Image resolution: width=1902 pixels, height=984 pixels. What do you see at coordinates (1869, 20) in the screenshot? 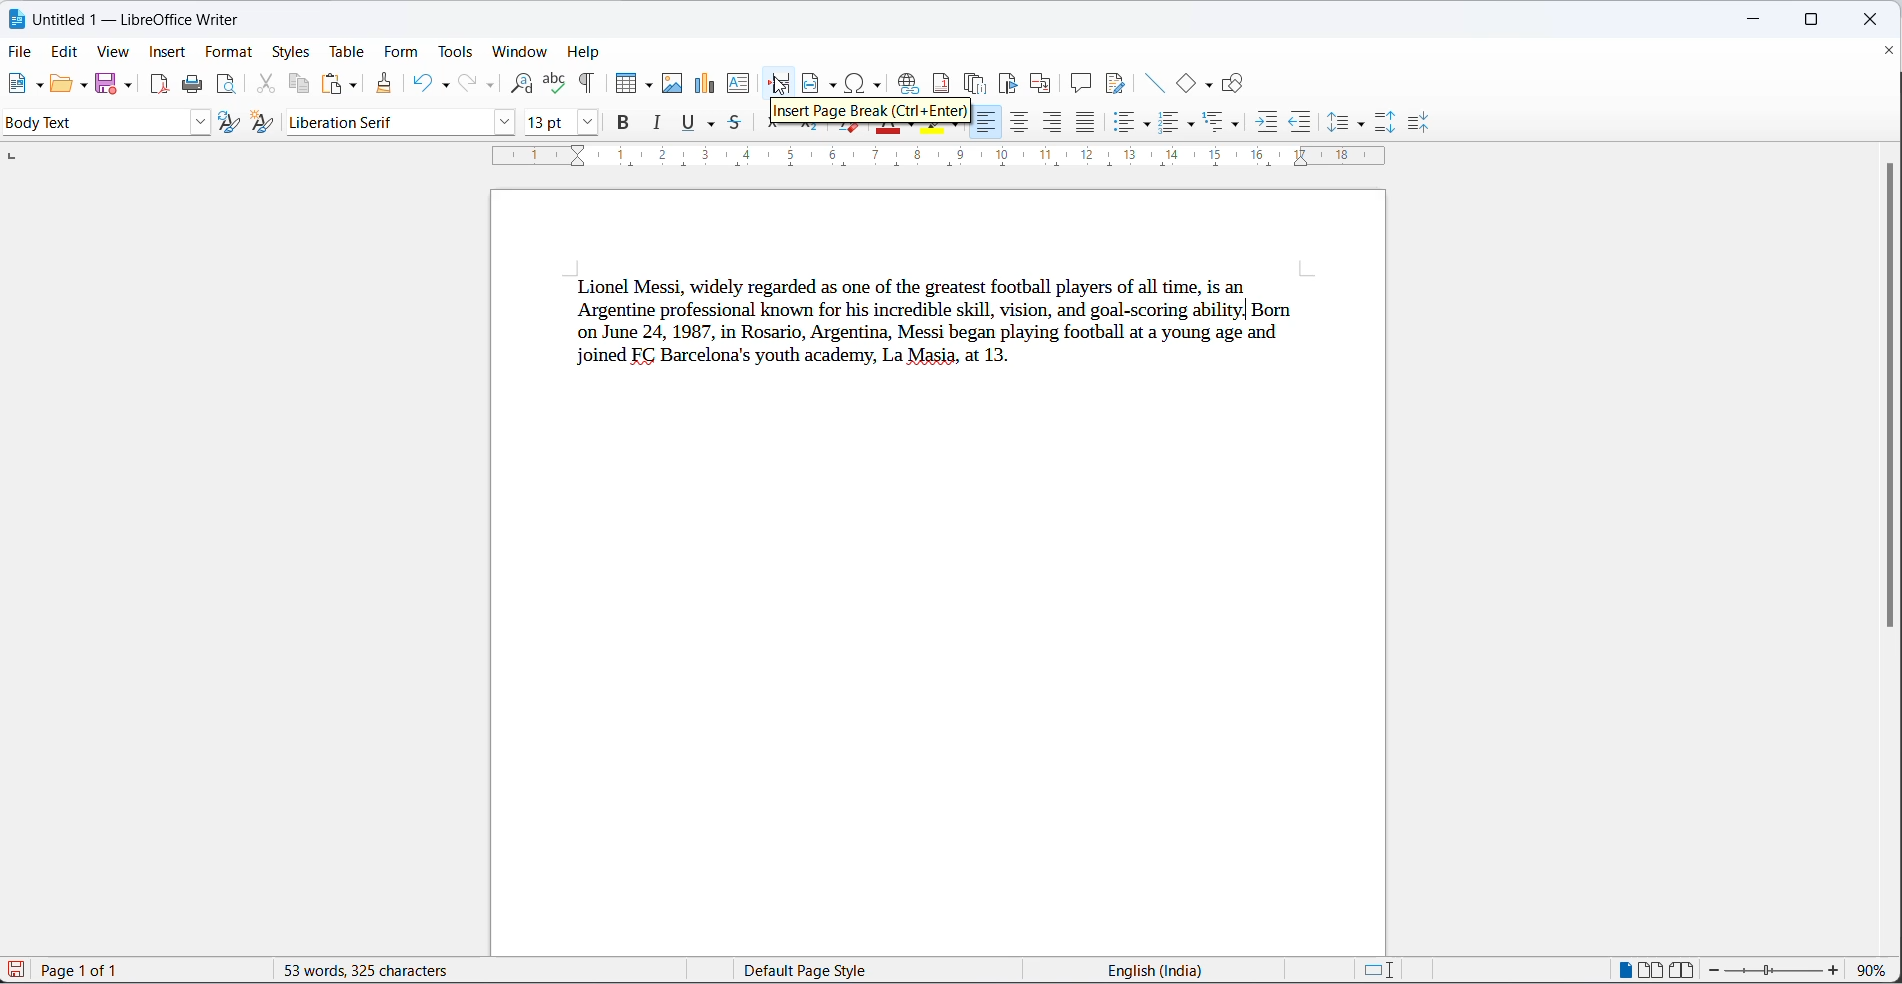
I see `close` at bounding box center [1869, 20].